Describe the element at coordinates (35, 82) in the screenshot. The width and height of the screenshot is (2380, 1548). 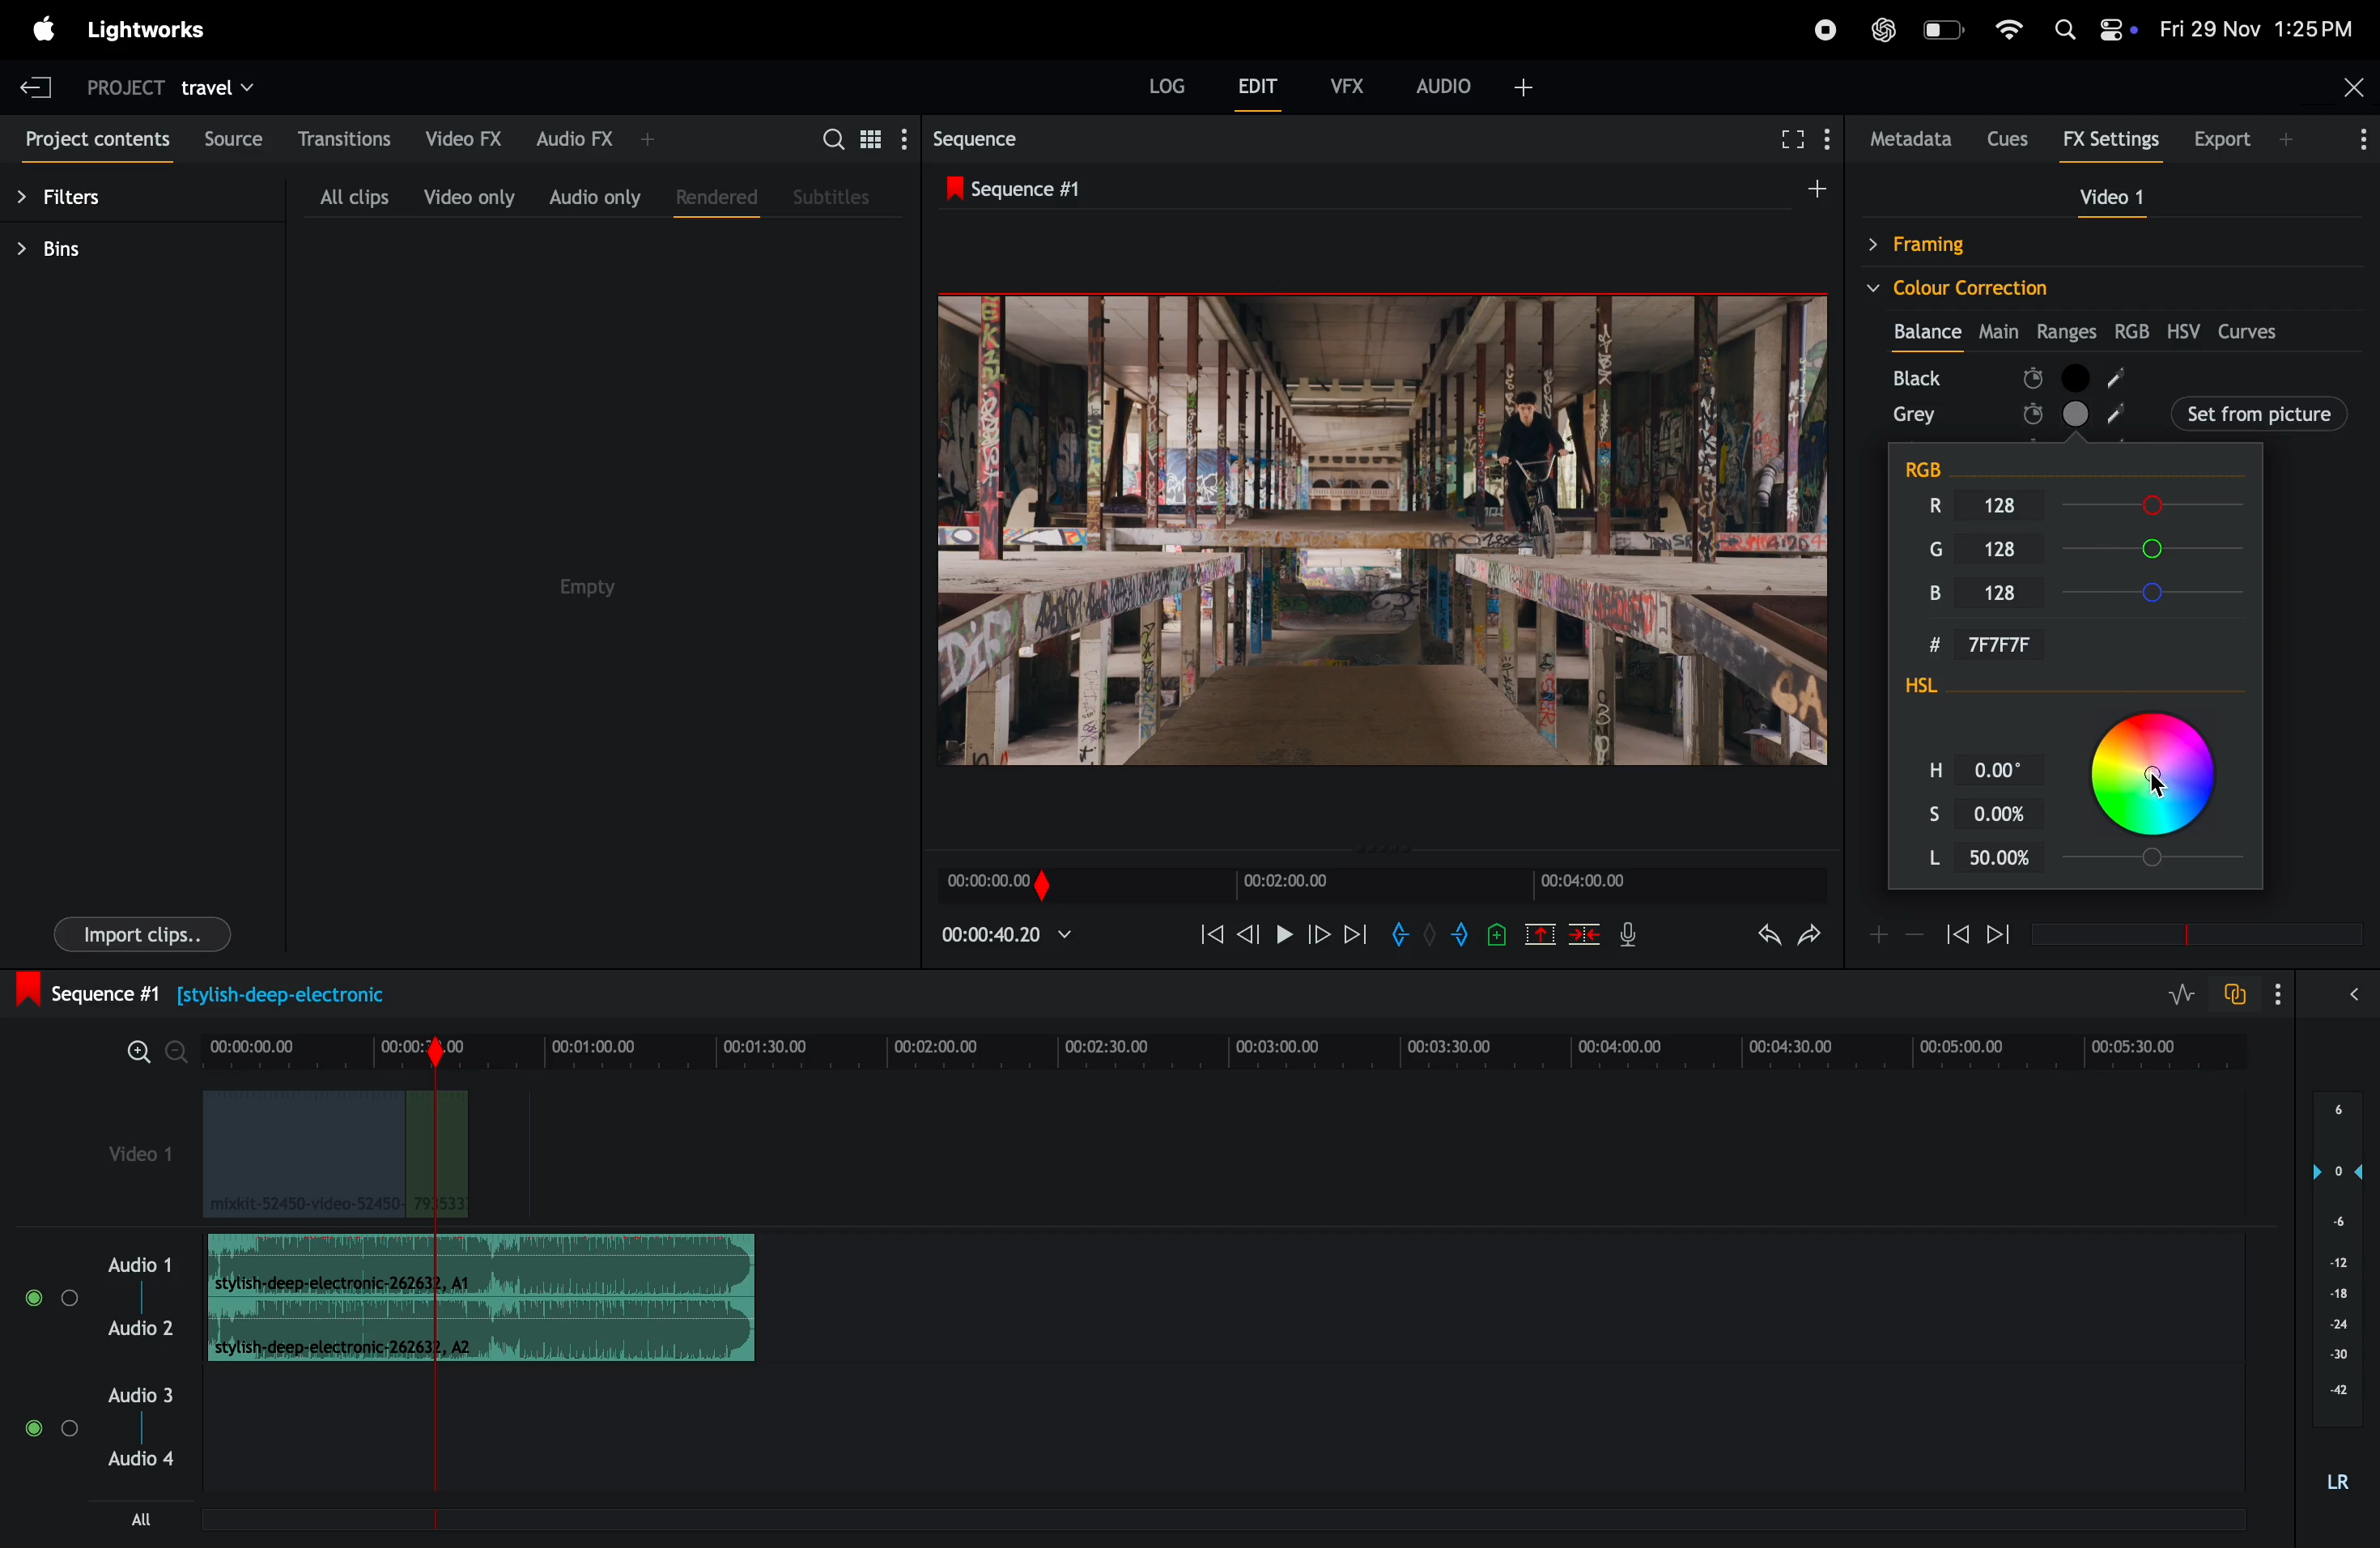
I see `exit` at that location.